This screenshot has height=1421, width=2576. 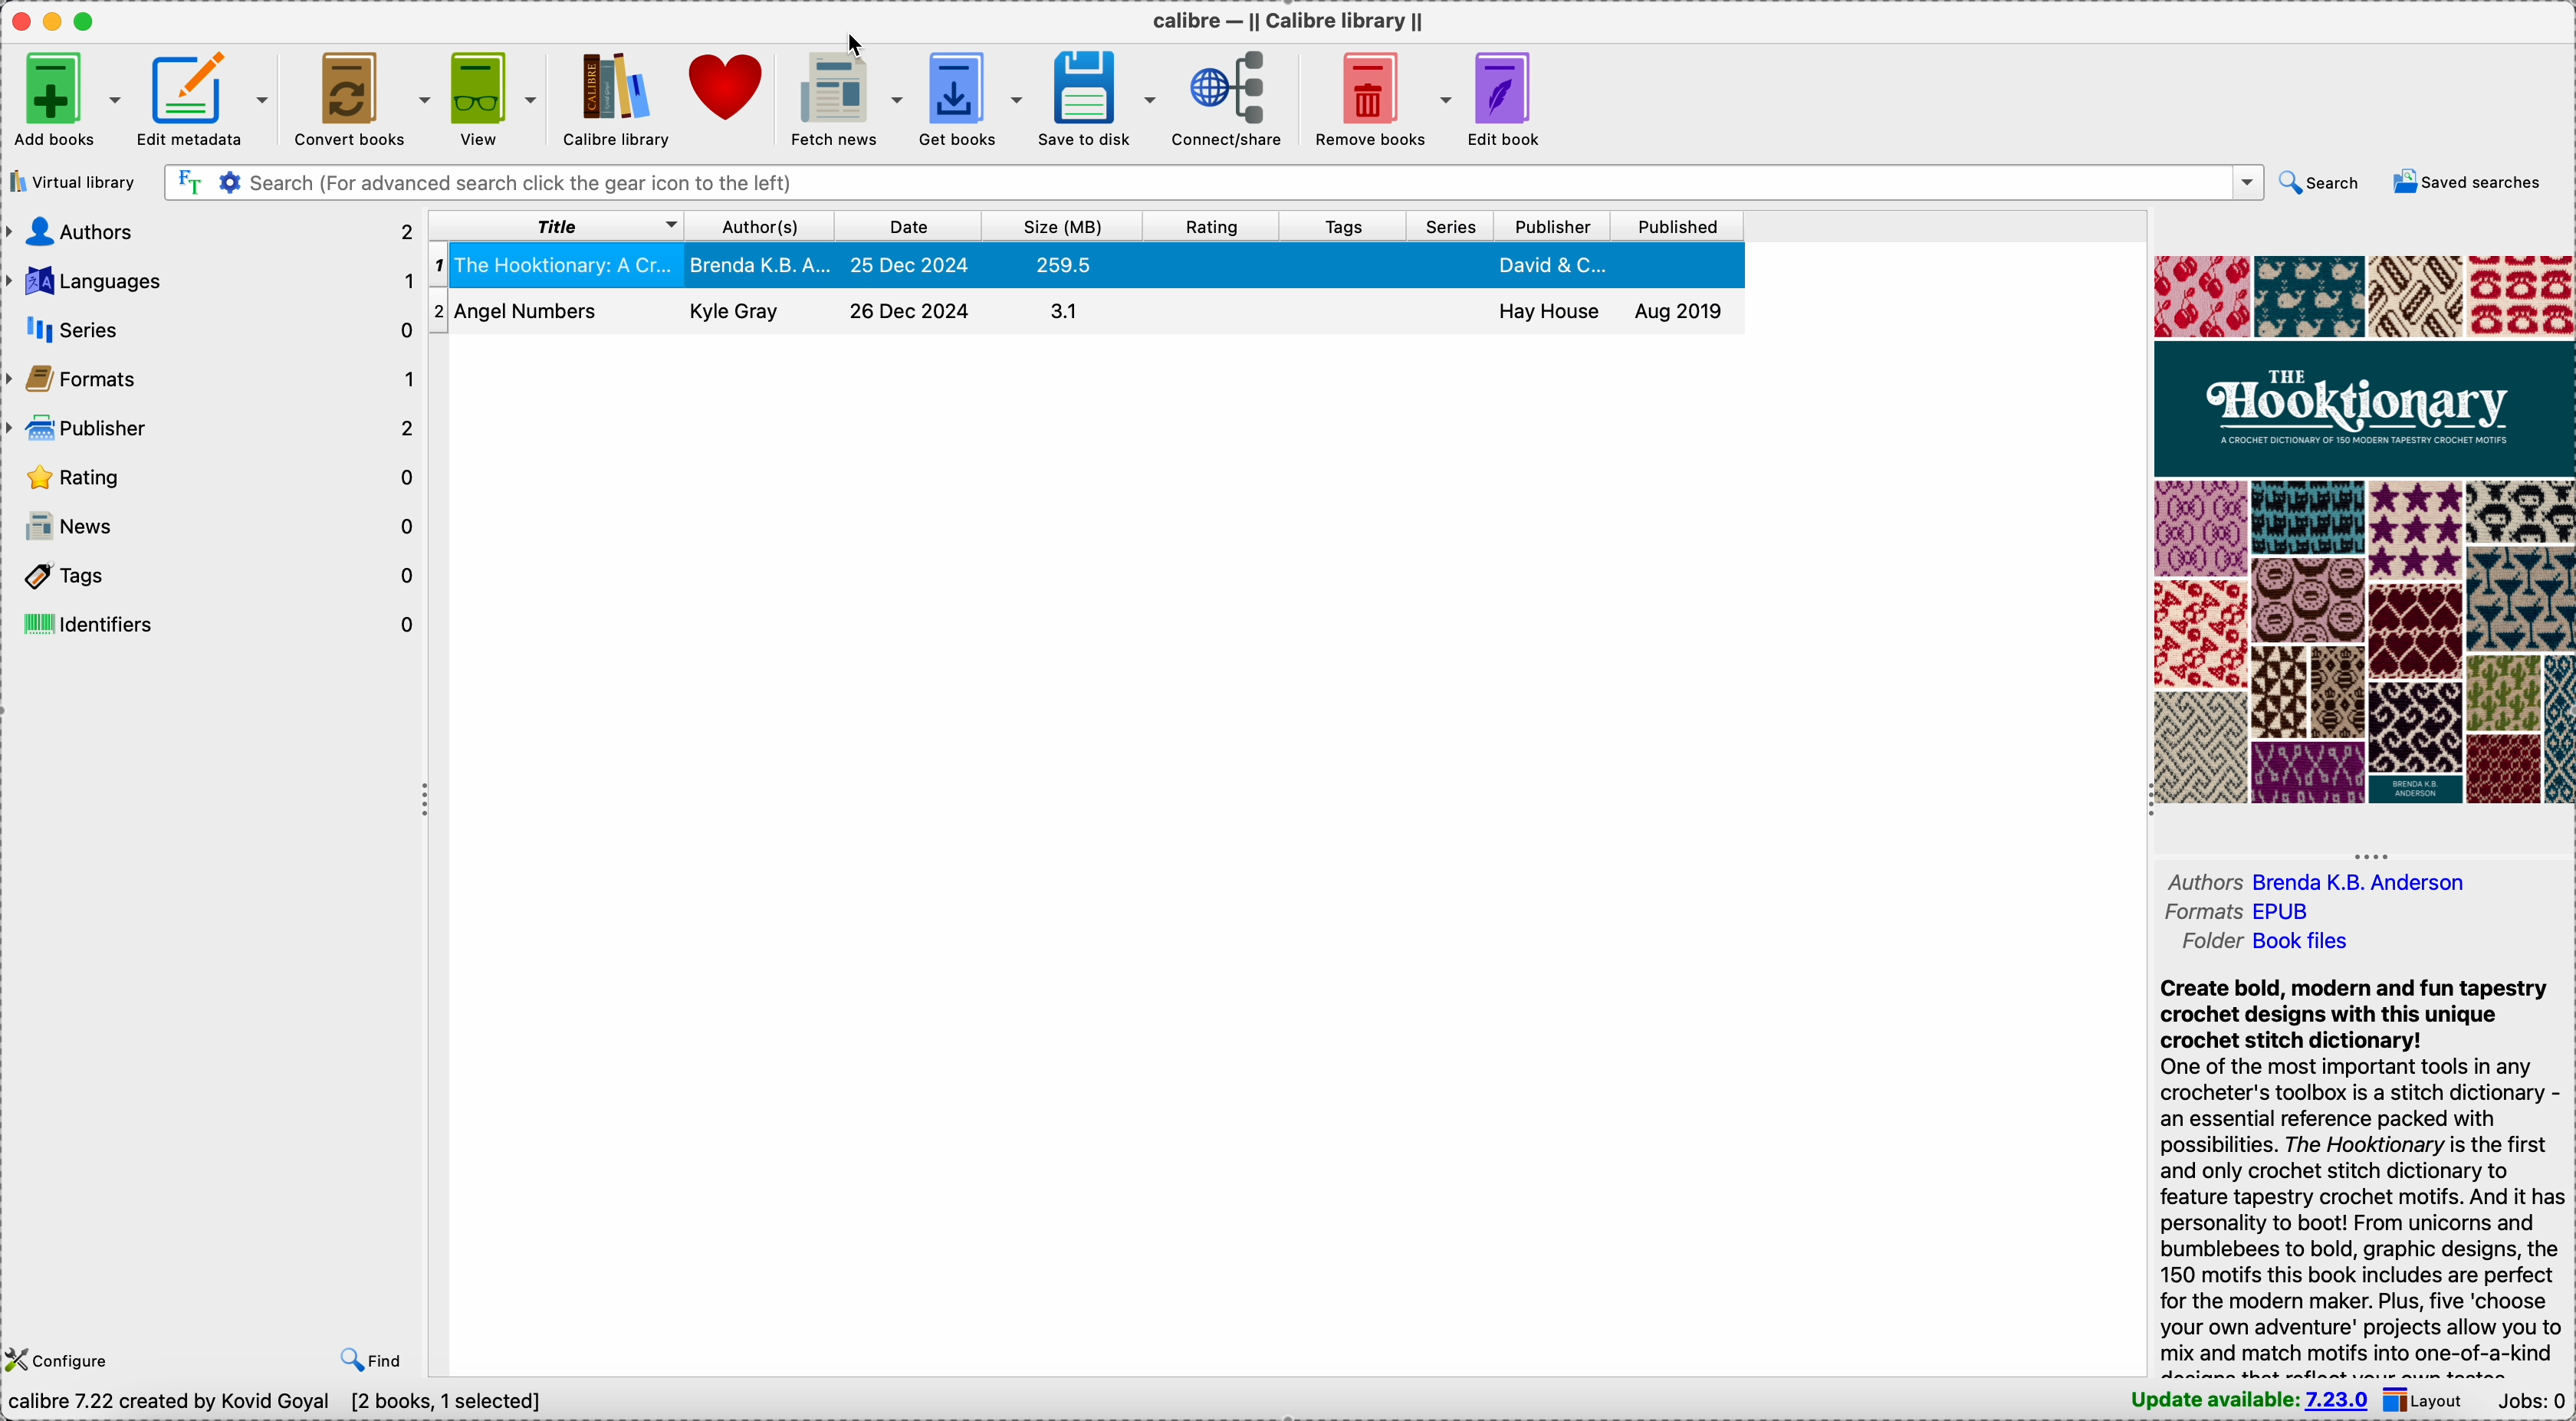 What do you see at coordinates (211, 380) in the screenshot?
I see `formats` at bounding box center [211, 380].